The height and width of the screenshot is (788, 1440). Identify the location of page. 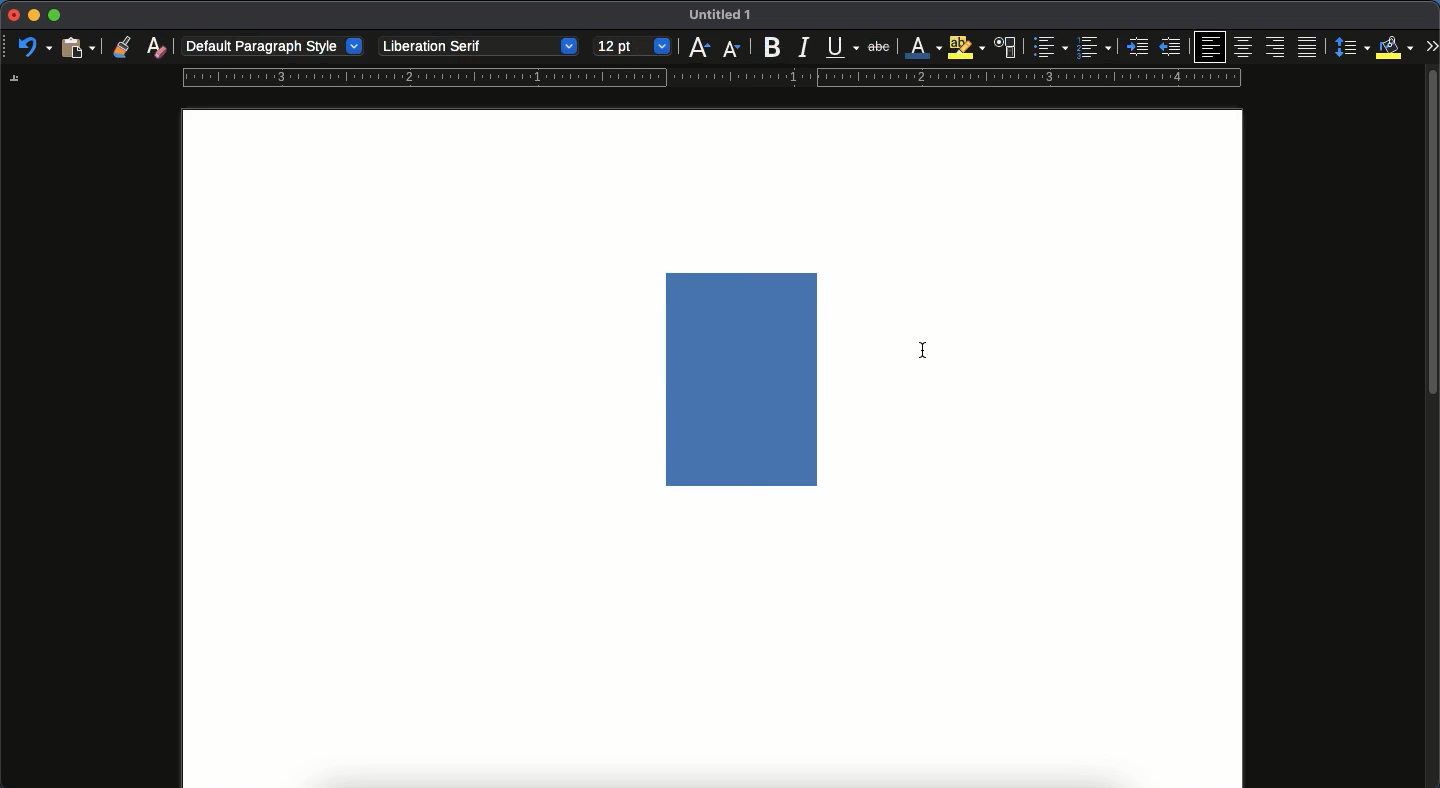
(712, 657).